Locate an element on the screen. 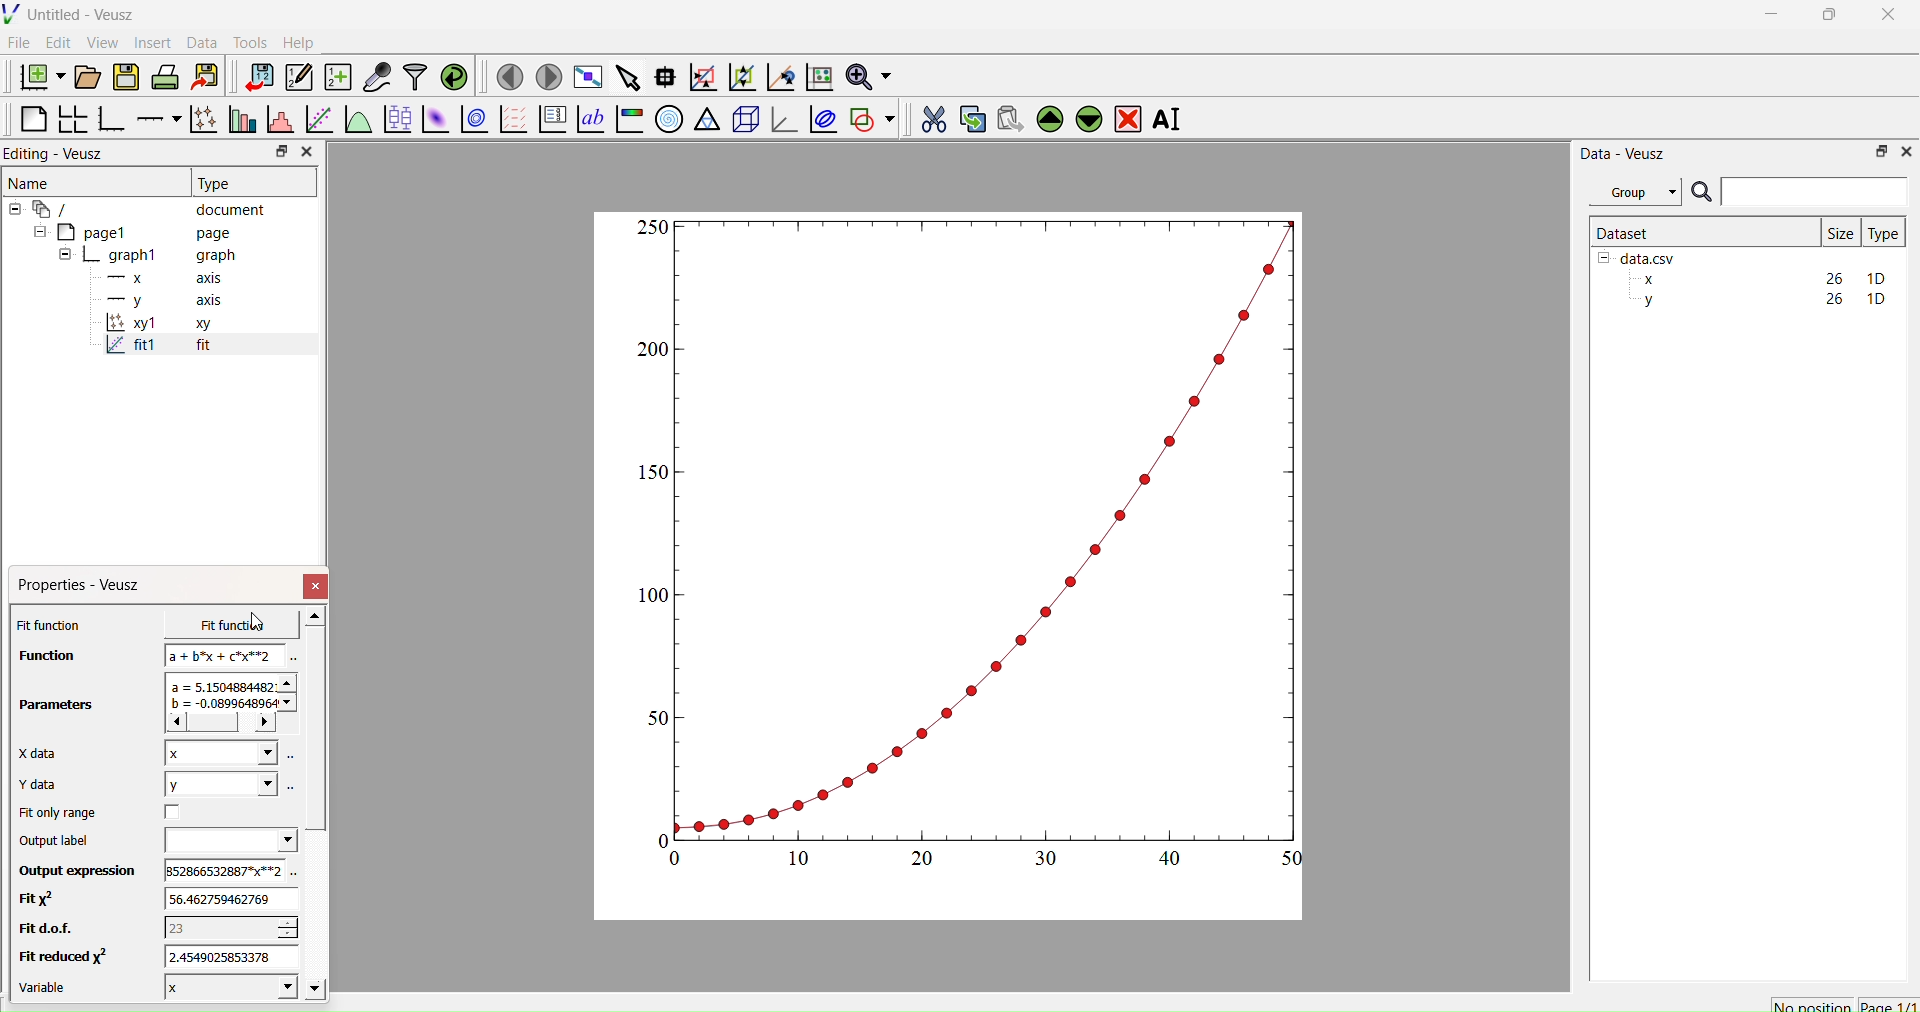 This screenshot has width=1920, height=1012. Plot bar charts is located at coordinates (240, 121).